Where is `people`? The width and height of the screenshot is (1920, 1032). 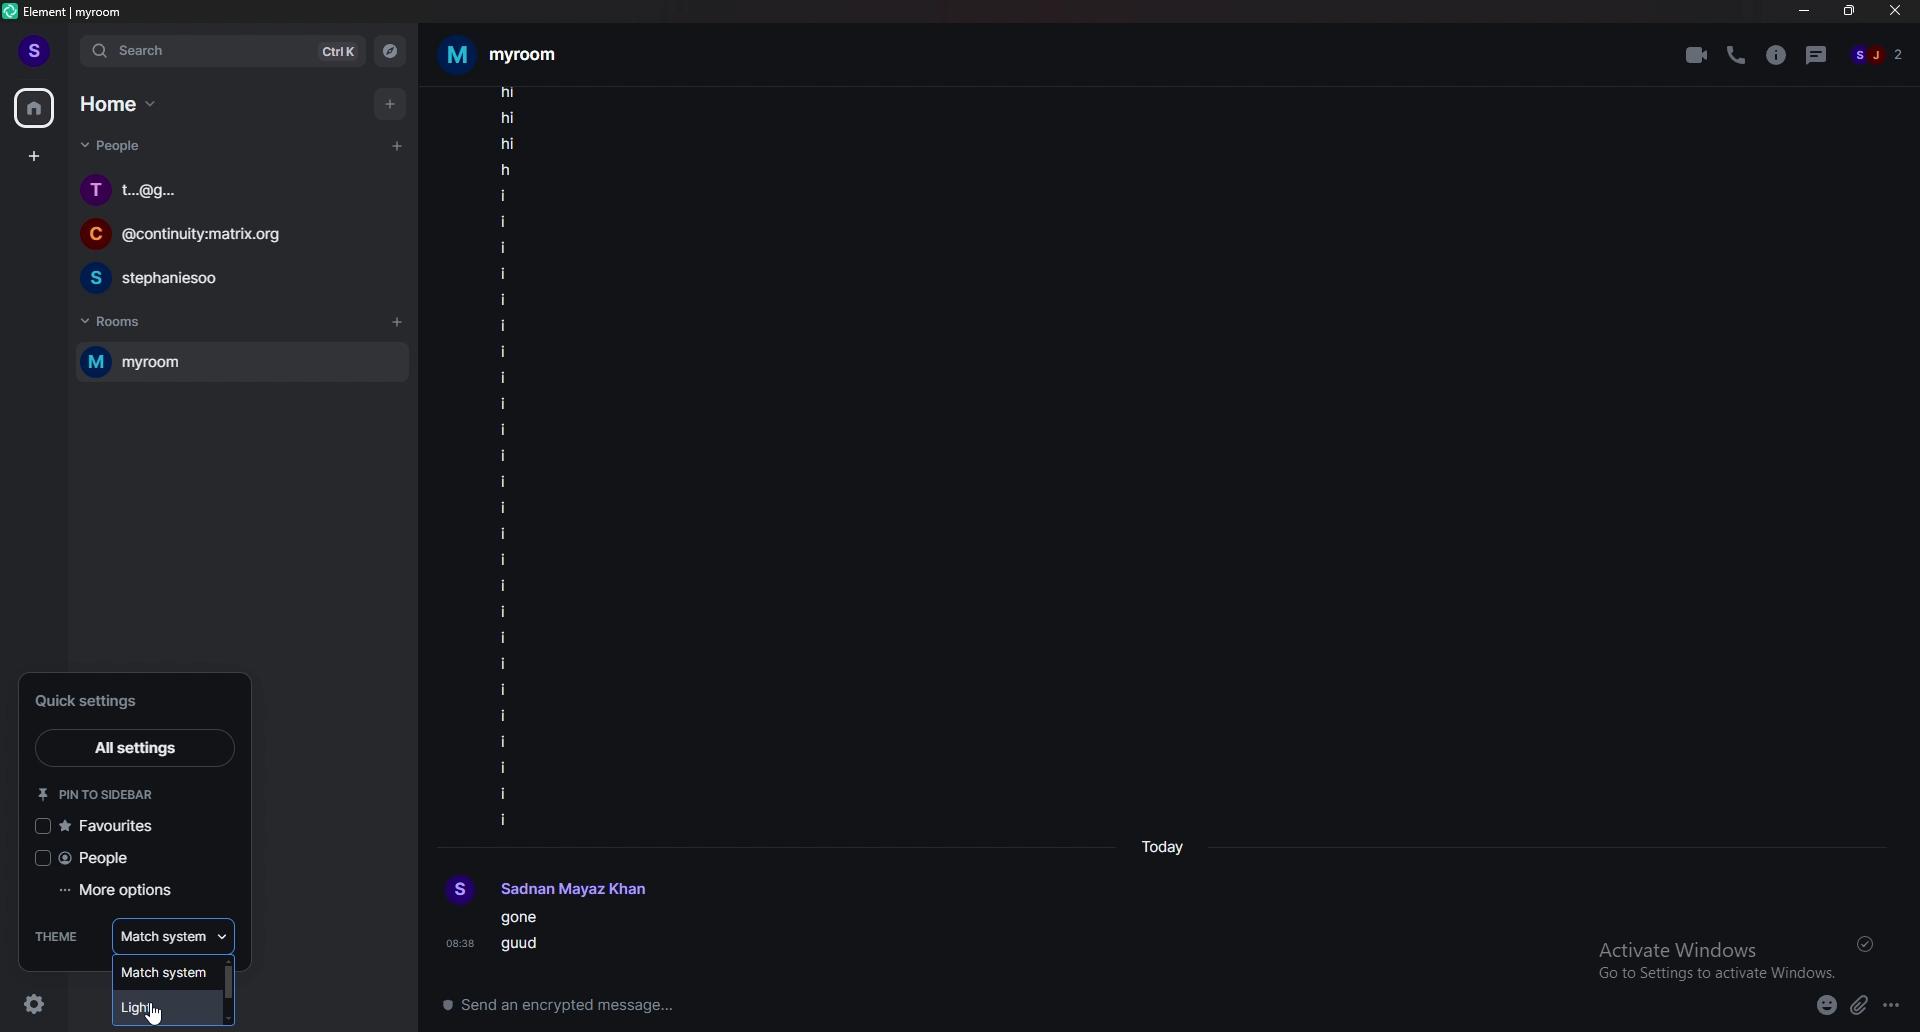
people is located at coordinates (1876, 54).